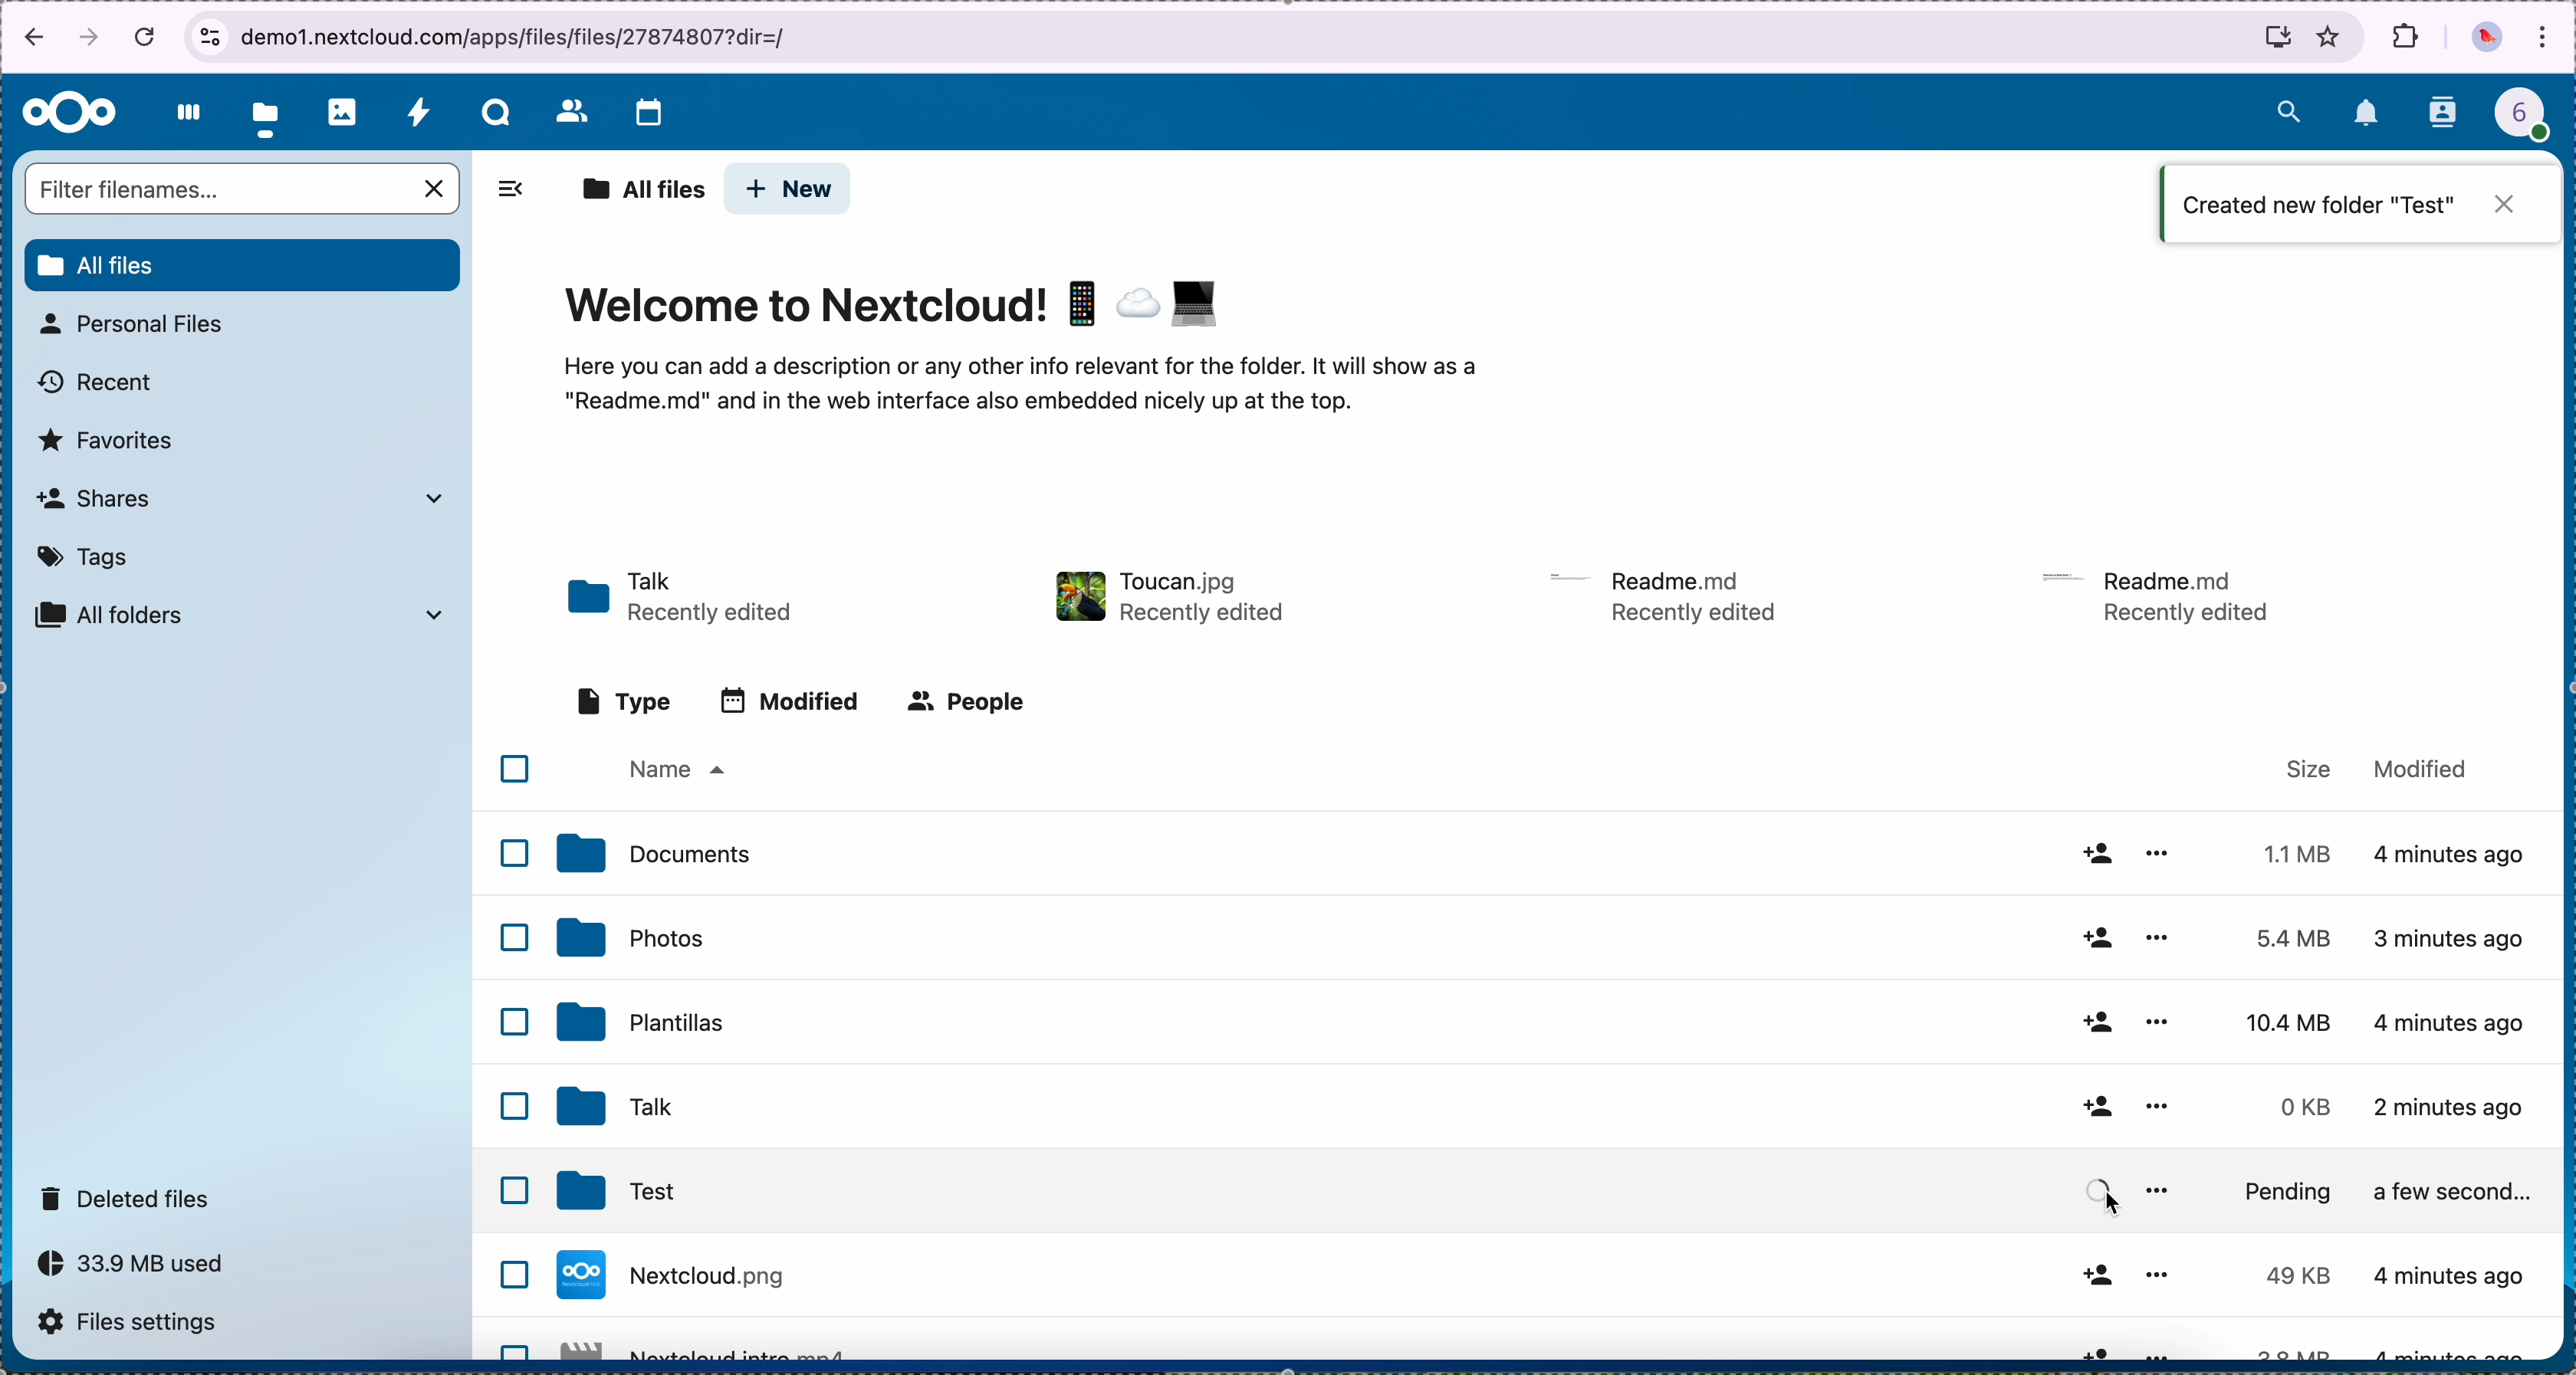 The image size is (2576, 1375). Describe the element at coordinates (27, 41) in the screenshot. I see `navigate back` at that location.